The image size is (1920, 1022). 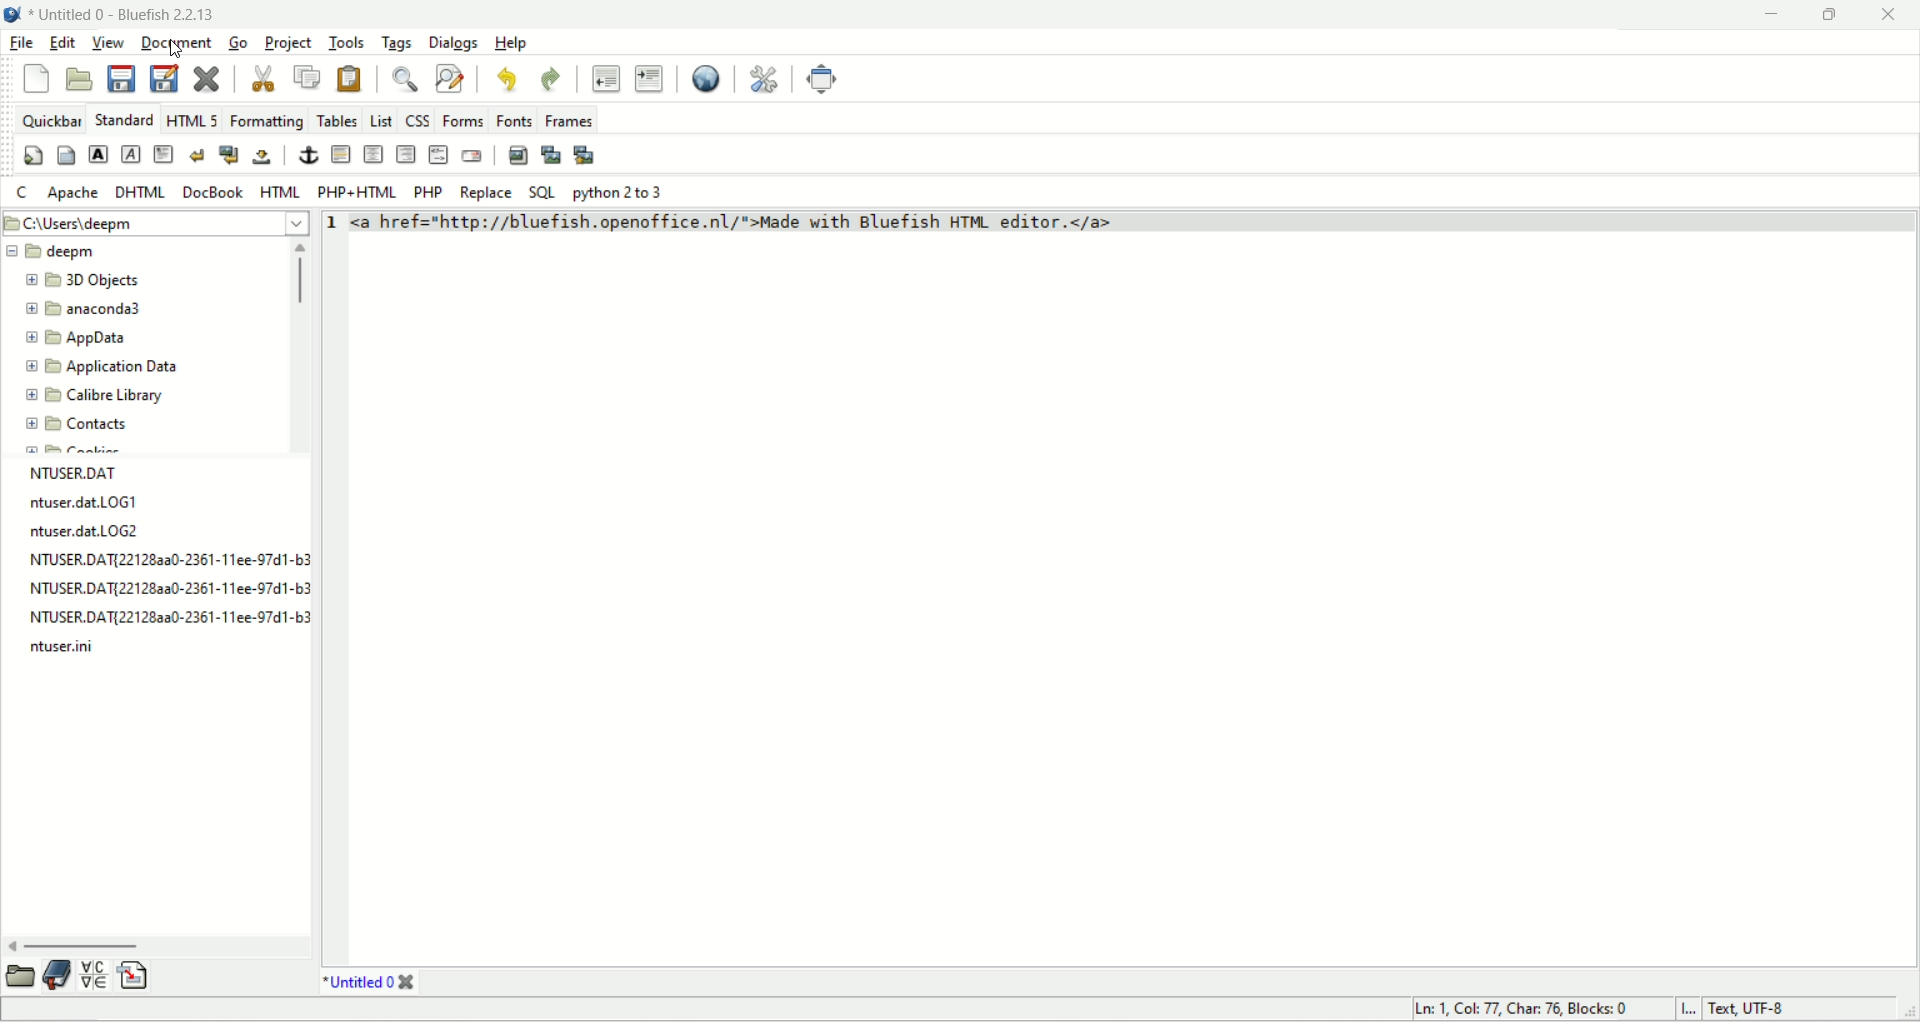 I want to click on standard, so click(x=123, y=120).